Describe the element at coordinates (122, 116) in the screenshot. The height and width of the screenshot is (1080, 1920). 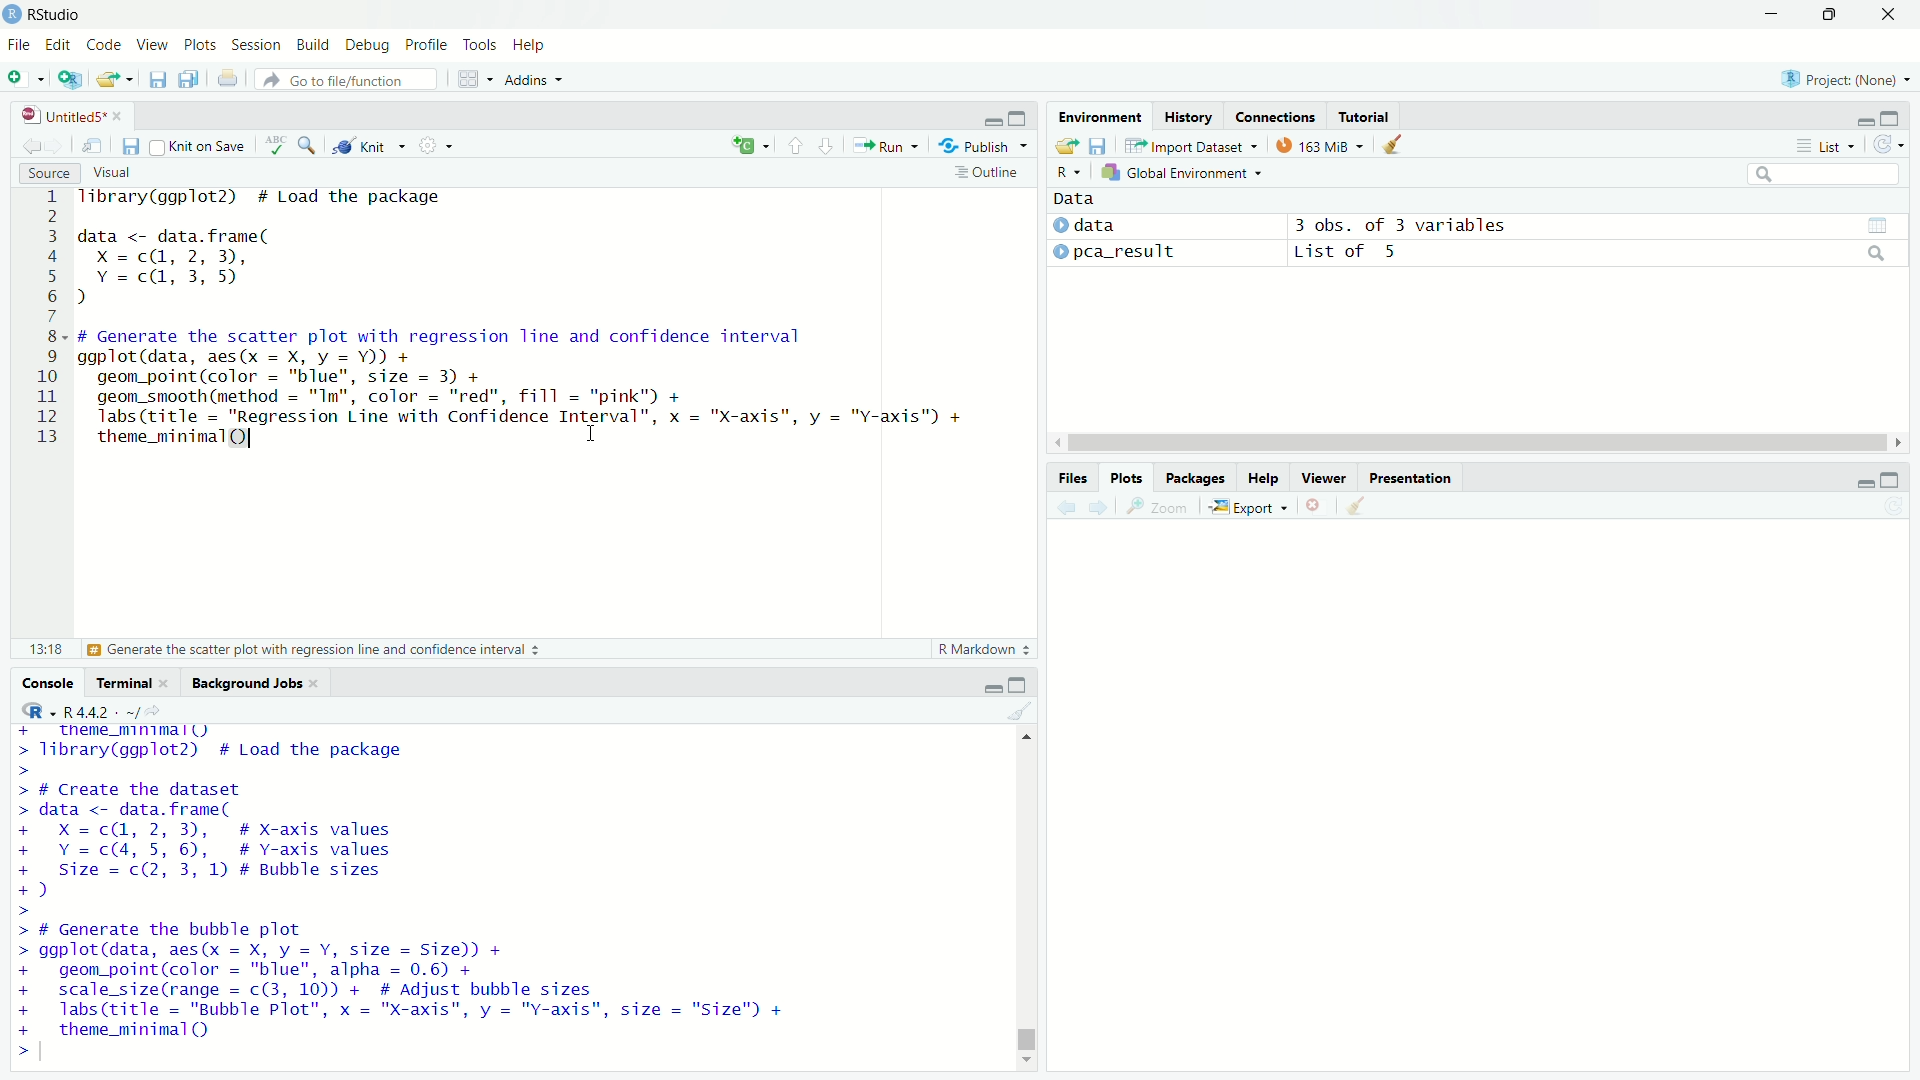
I see `close` at that location.